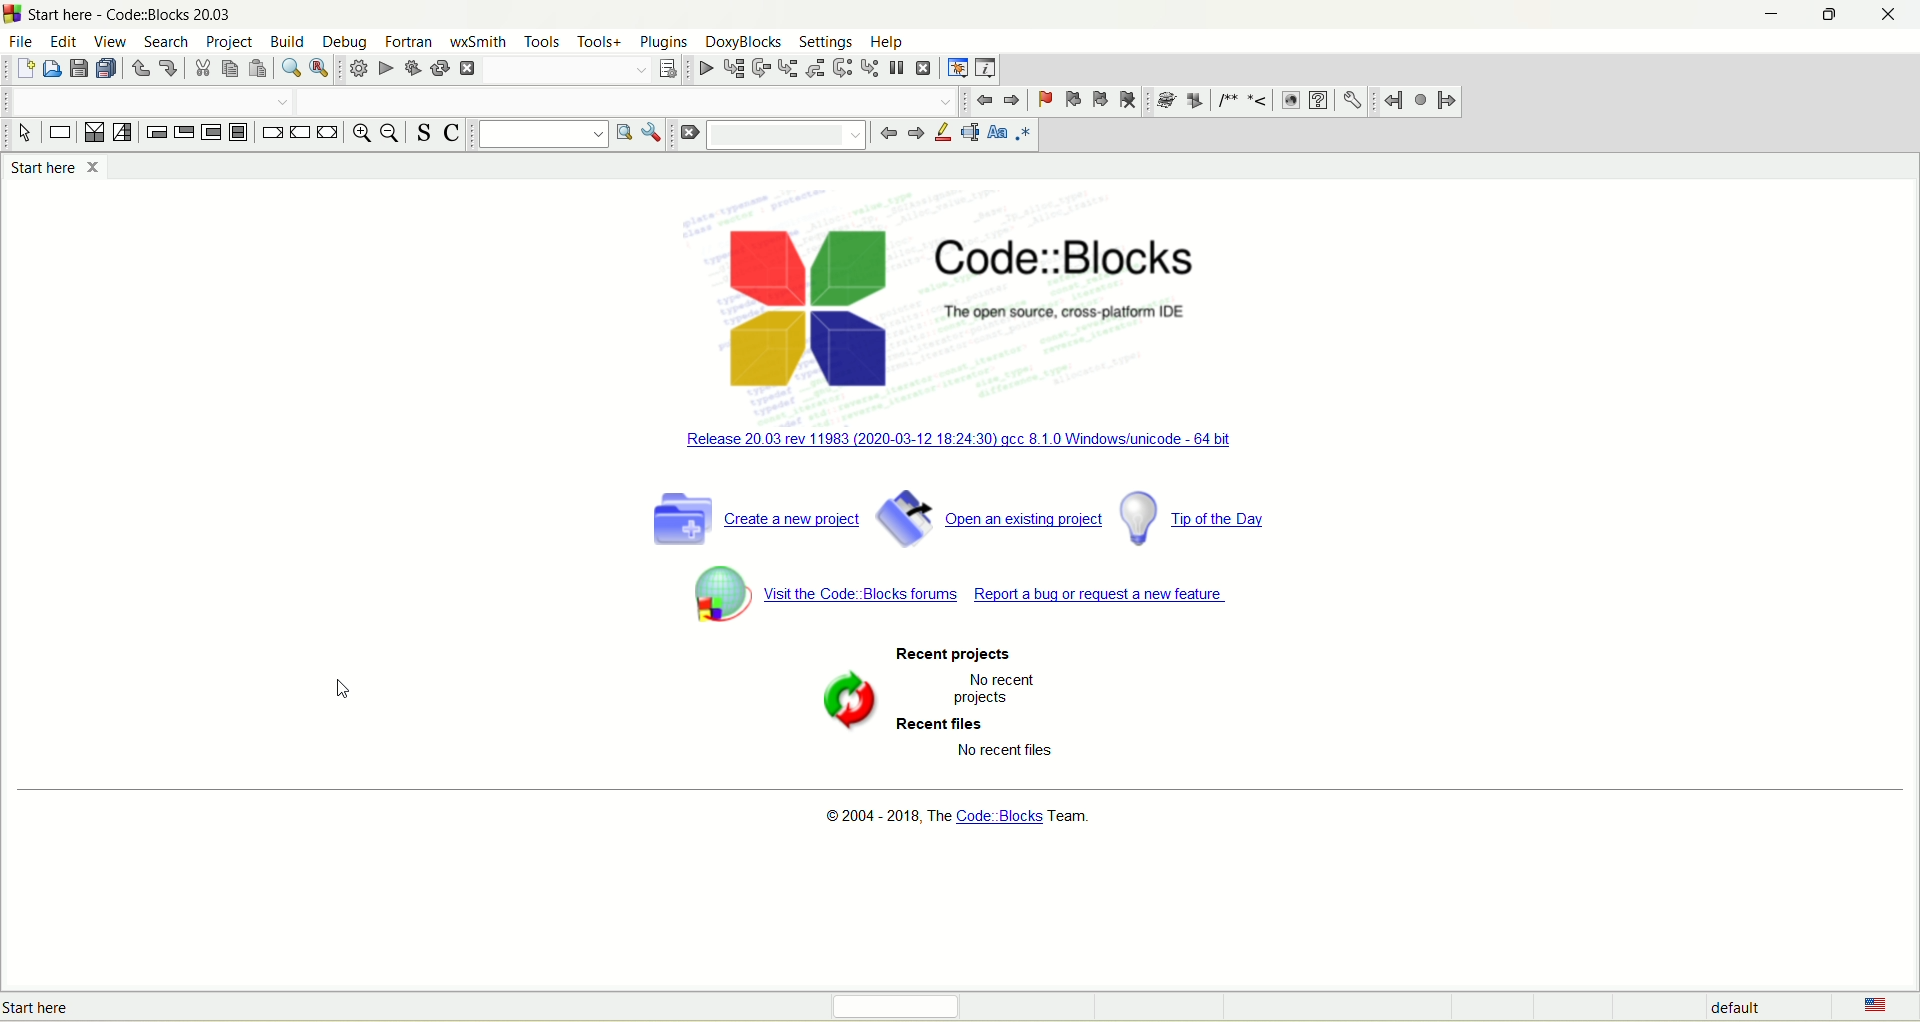 The height and width of the screenshot is (1022, 1920). What do you see at coordinates (736, 68) in the screenshot?
I see `run to cursor` at bounding box center [736, 68].